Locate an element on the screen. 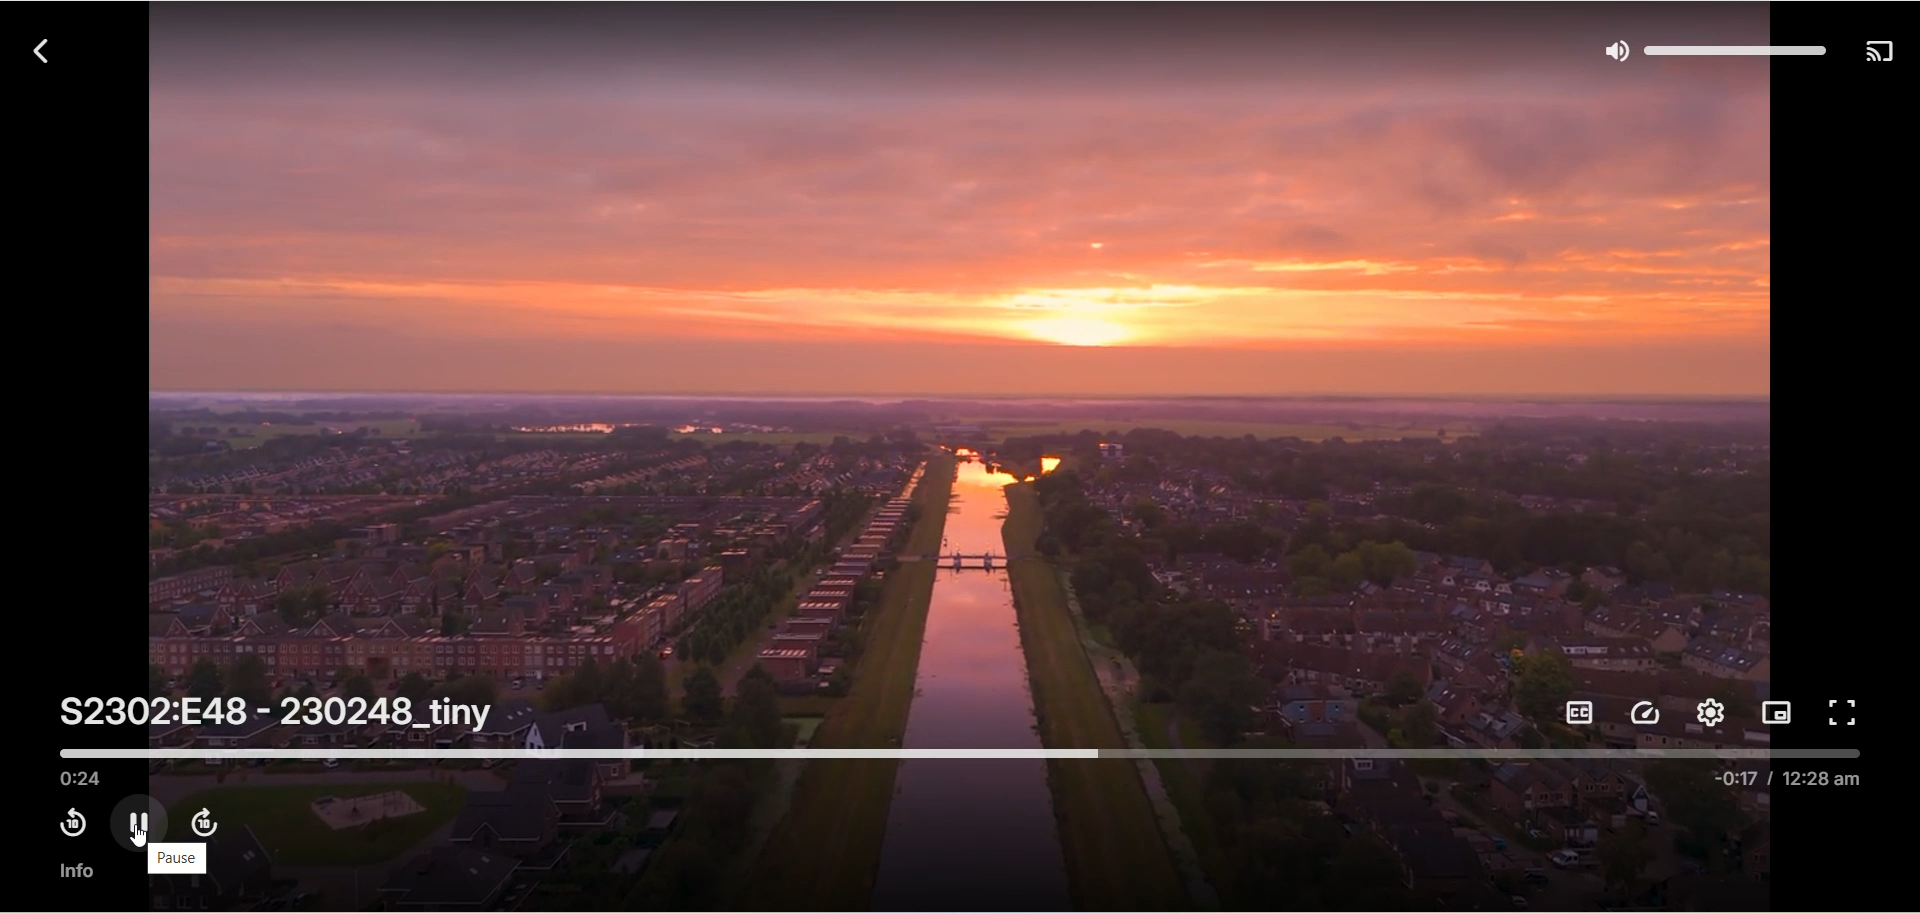 This screenshot has width=1920, height=914. pause is located at coordinates (137, 819).